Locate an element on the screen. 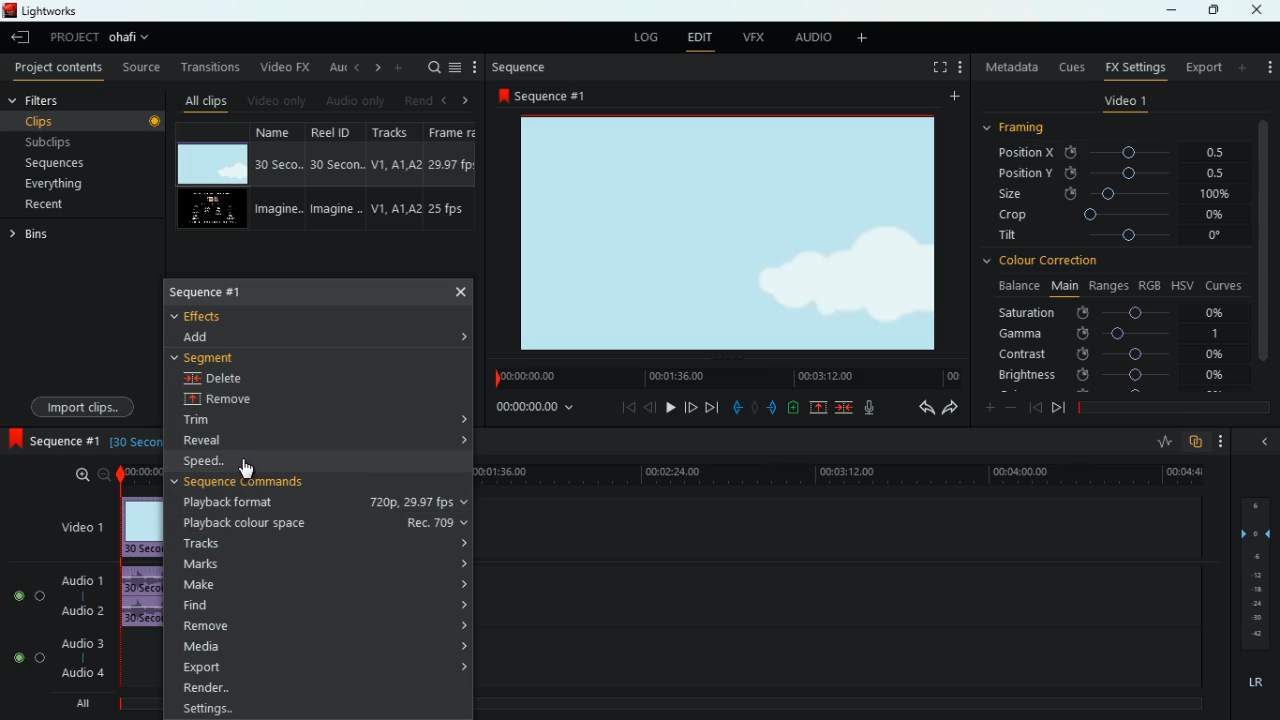  push is located at coordinates (773, 407).